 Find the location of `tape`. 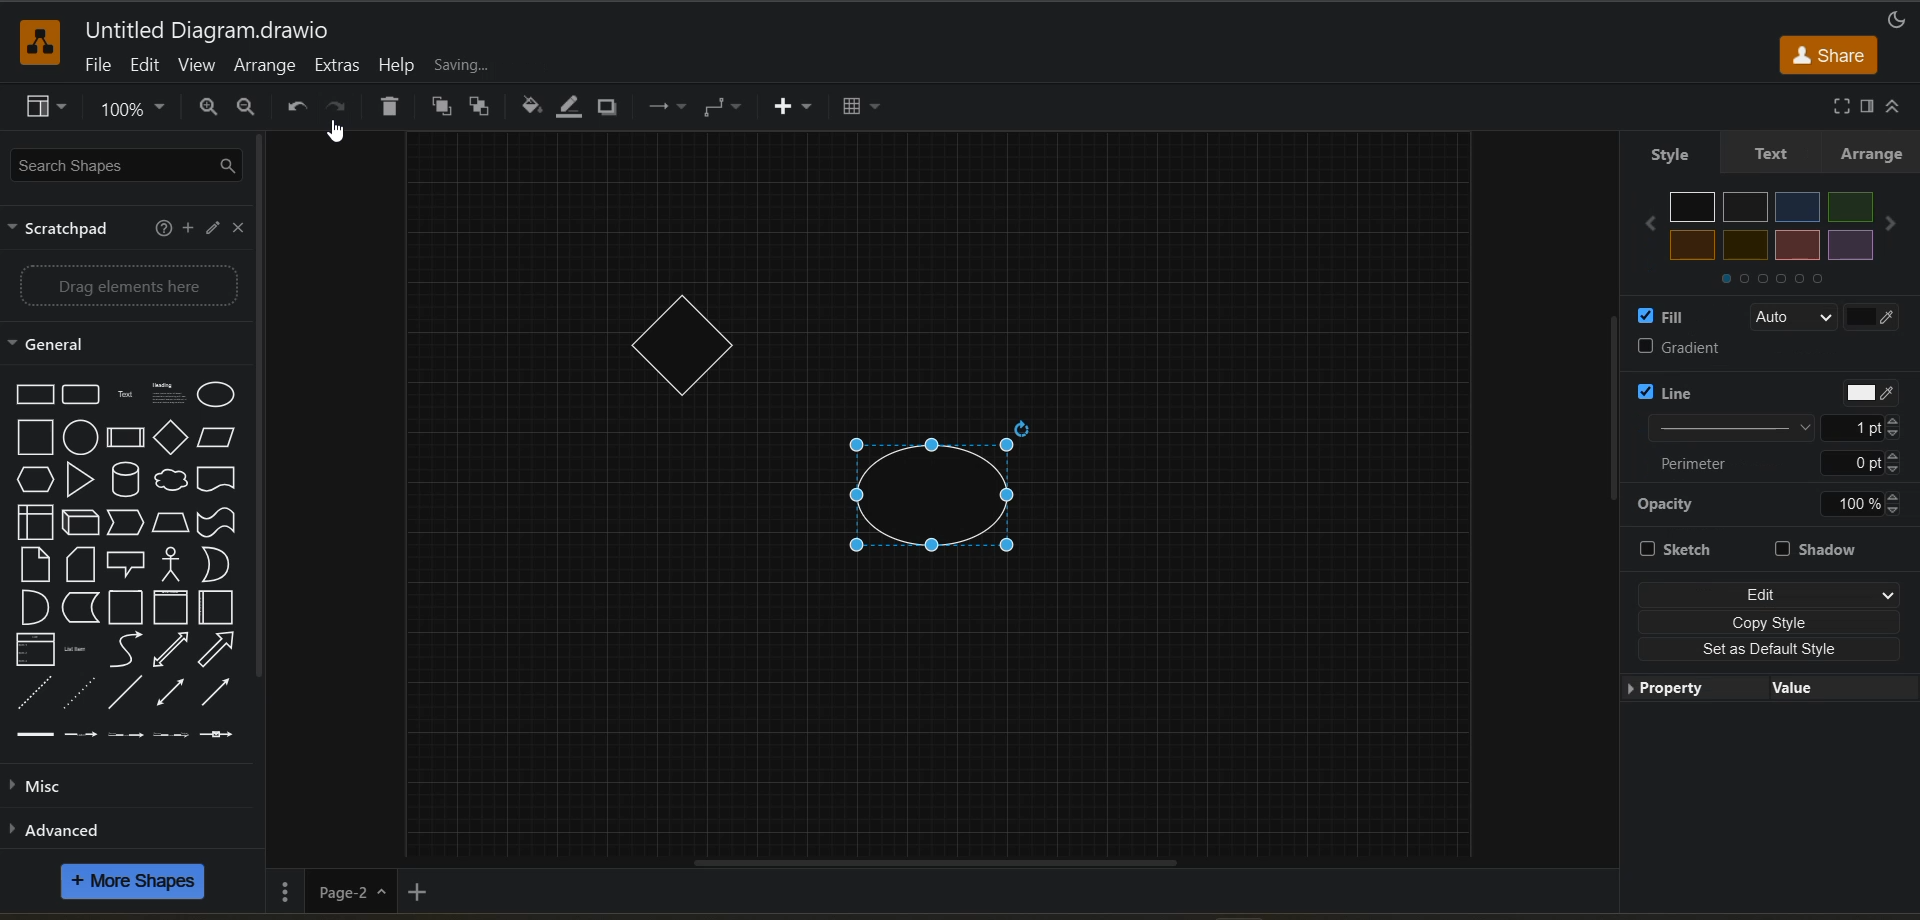

tape is located at coordinates (214, 522).